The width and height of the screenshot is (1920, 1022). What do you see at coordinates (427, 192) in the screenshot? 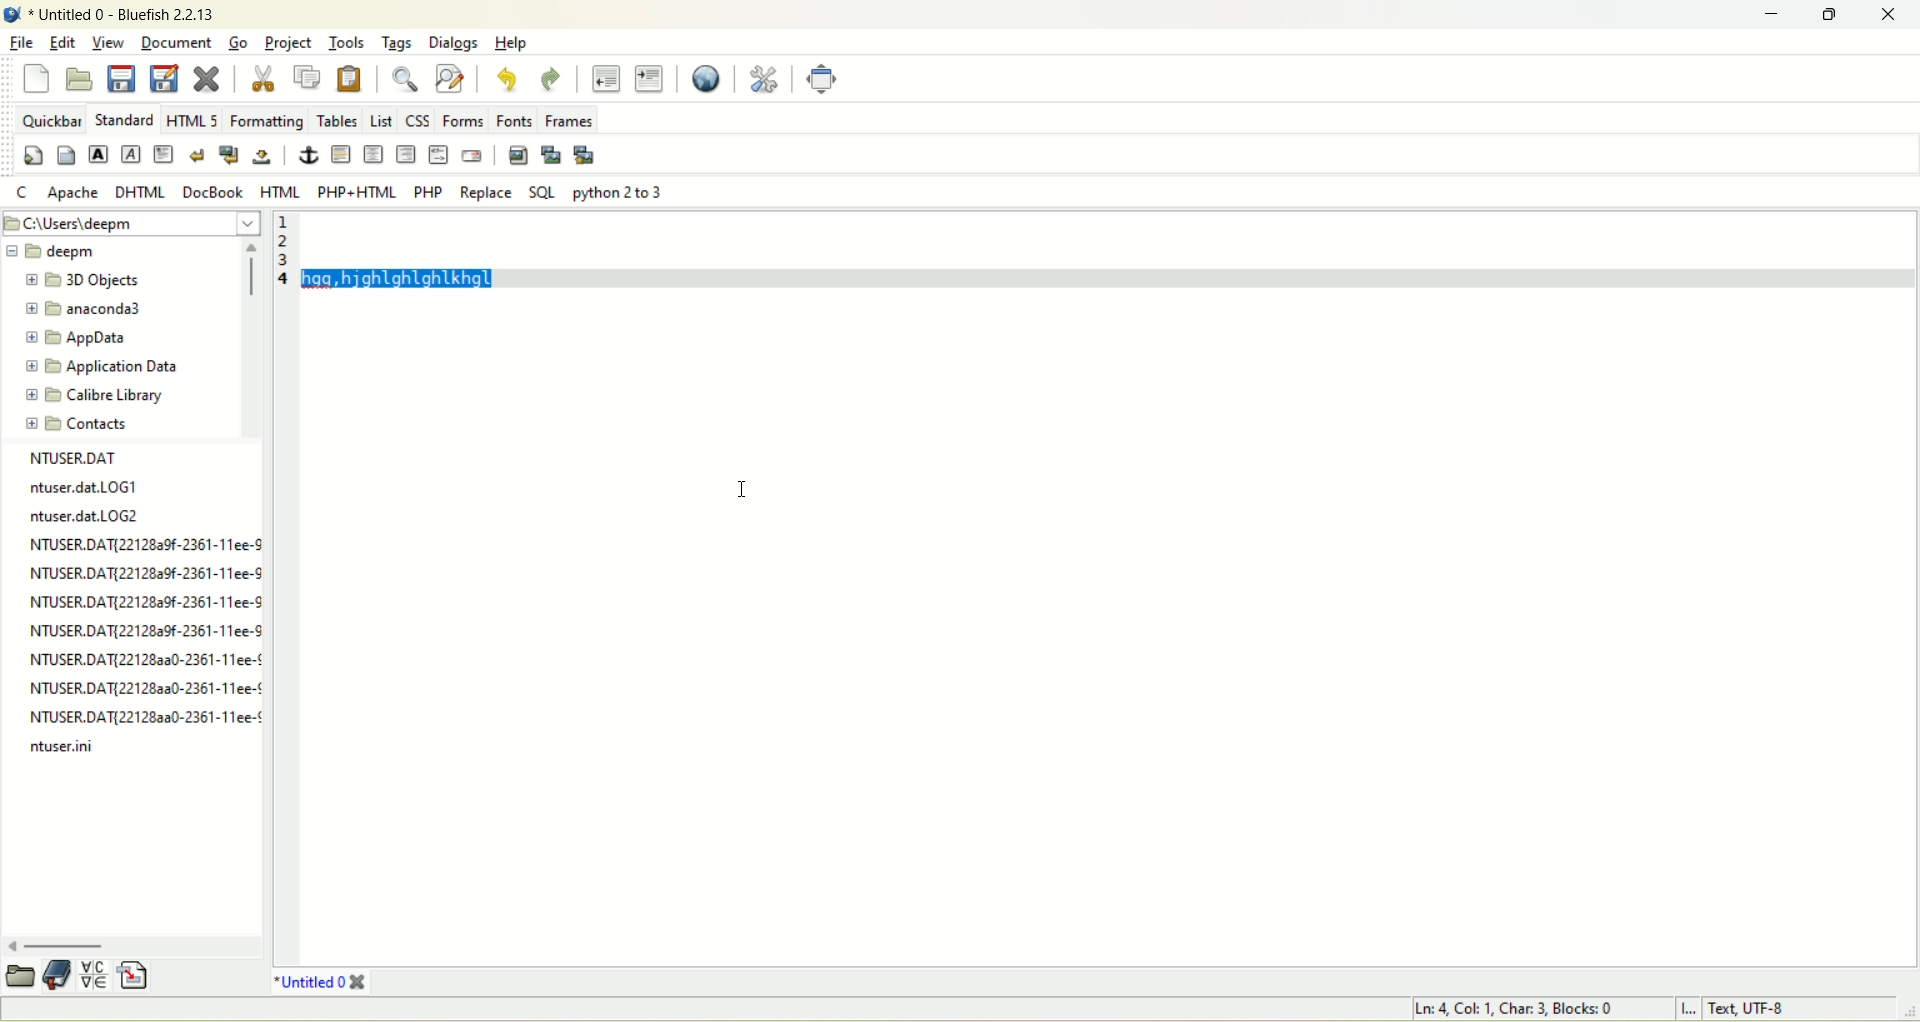
I see `PHP` at bounding box center [427, 192].